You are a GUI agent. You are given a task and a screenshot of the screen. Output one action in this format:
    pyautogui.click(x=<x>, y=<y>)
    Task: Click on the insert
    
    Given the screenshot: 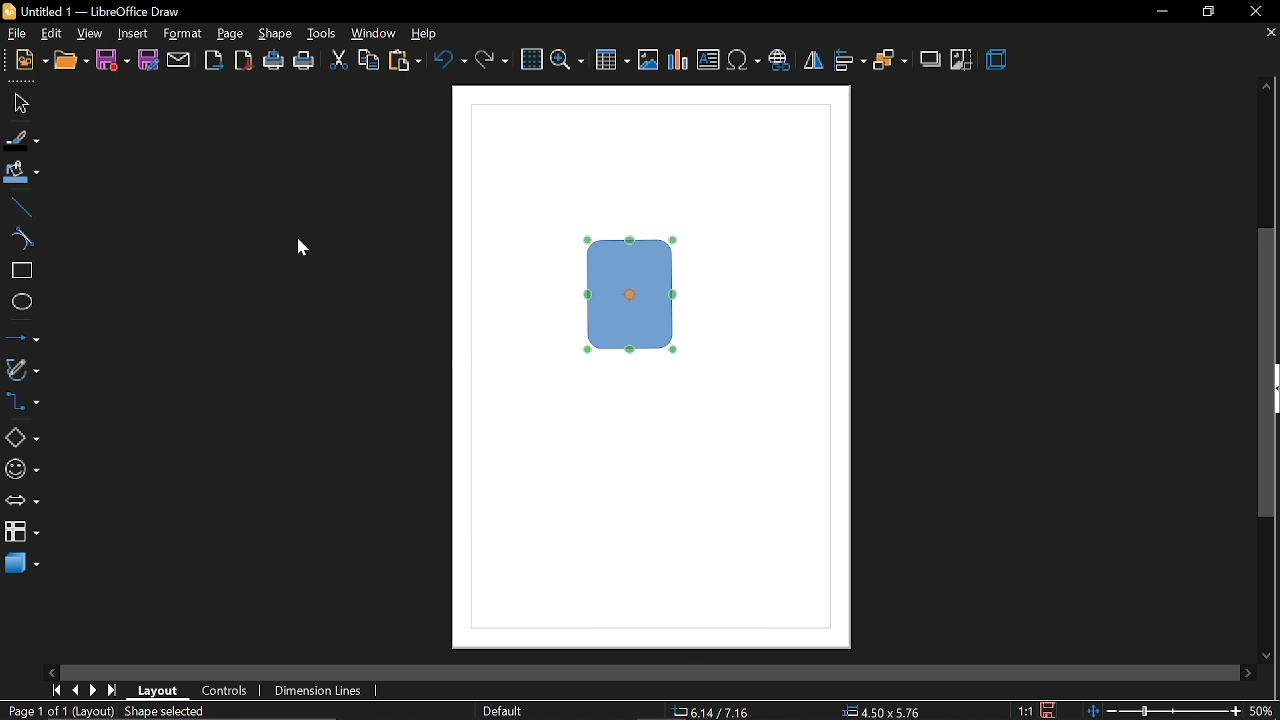 What is the action you would take?
    pyautogui.click(x=133, y=35)
    